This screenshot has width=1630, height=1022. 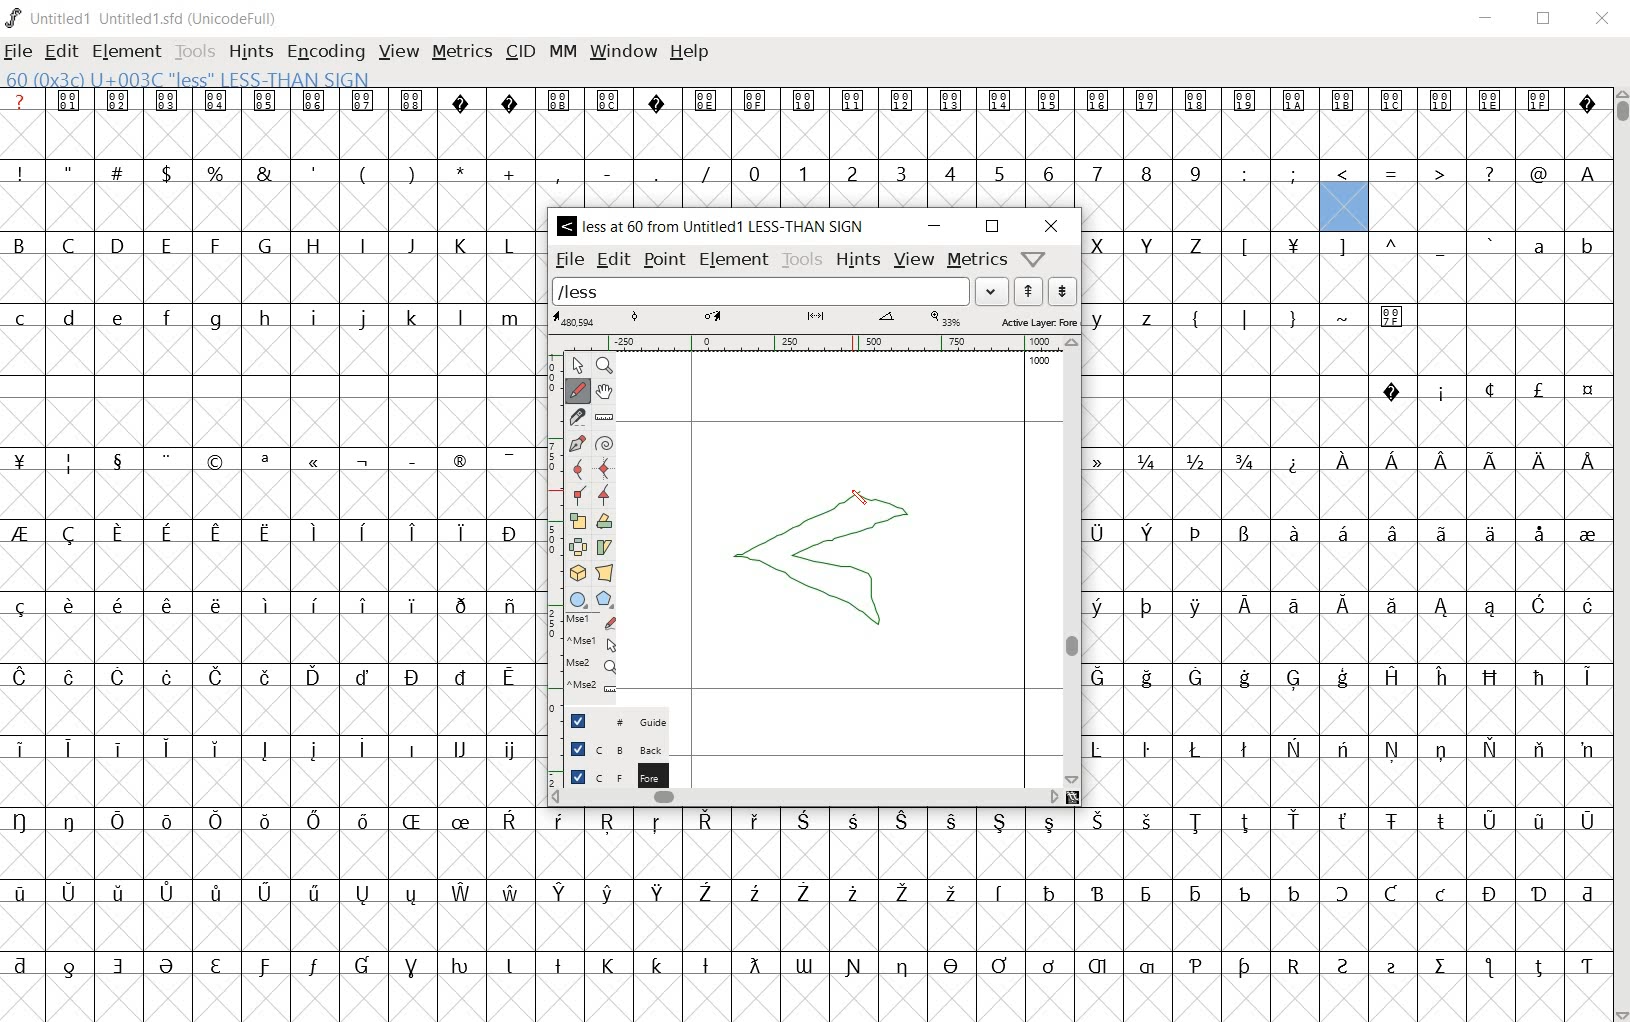 What do you see at coordinates (804, 855) in the screenshot?
I see `empty cells` at bounding box center [804, 855].